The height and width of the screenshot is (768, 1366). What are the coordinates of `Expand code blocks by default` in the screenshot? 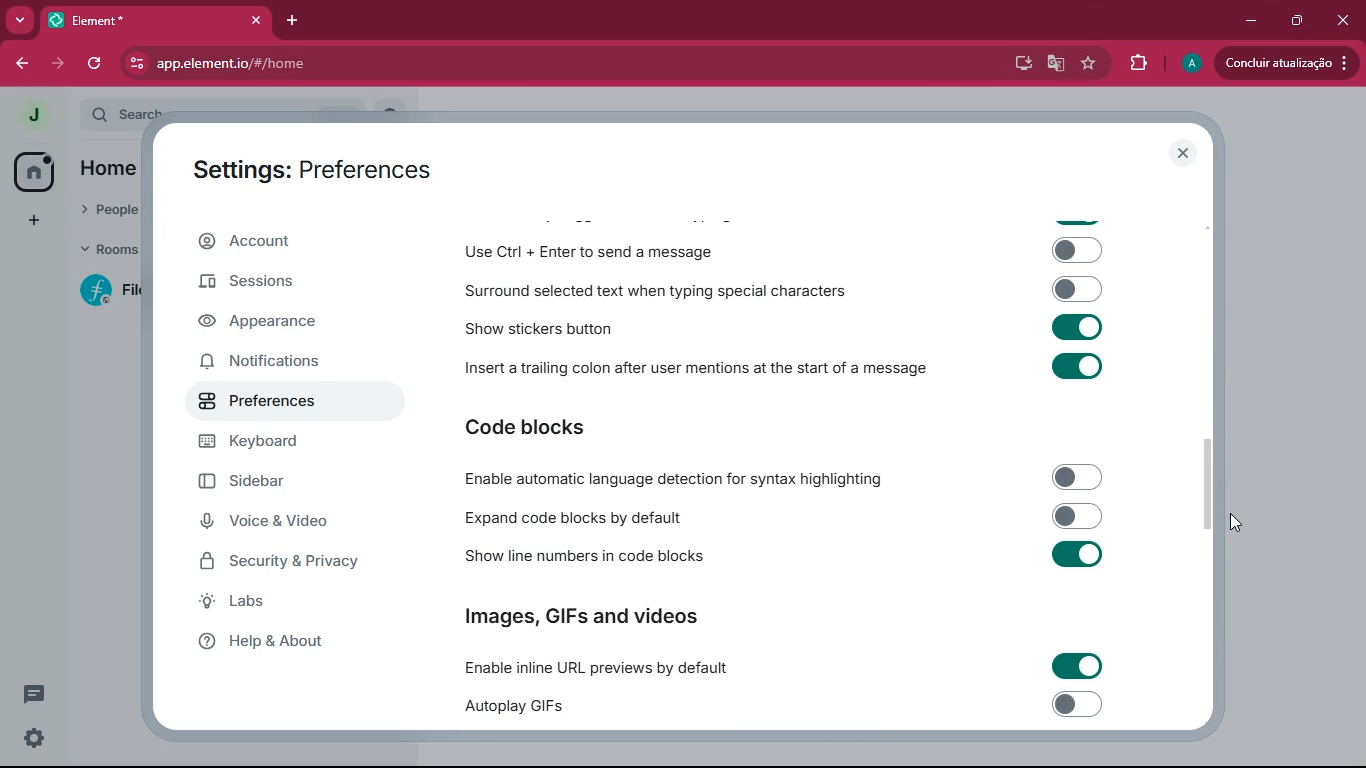 It's located at (779, 516).